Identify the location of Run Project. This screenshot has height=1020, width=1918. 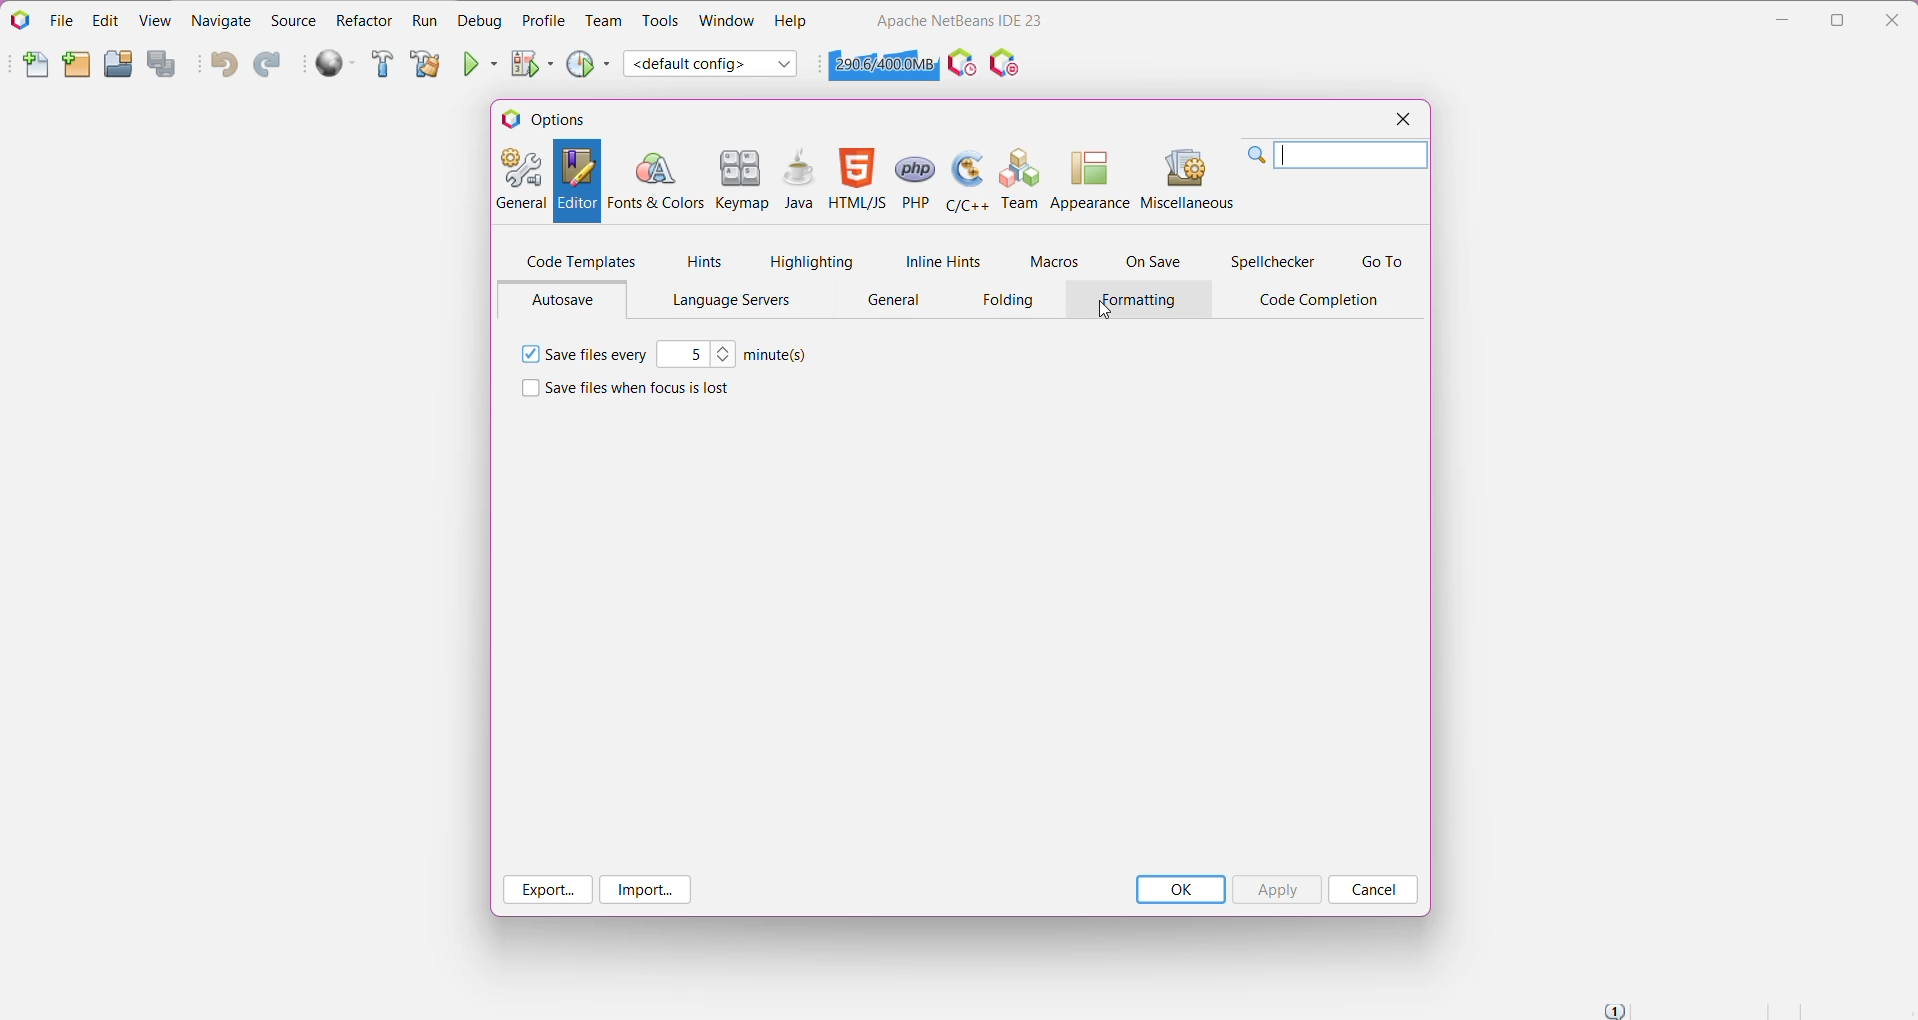
(482, 63).